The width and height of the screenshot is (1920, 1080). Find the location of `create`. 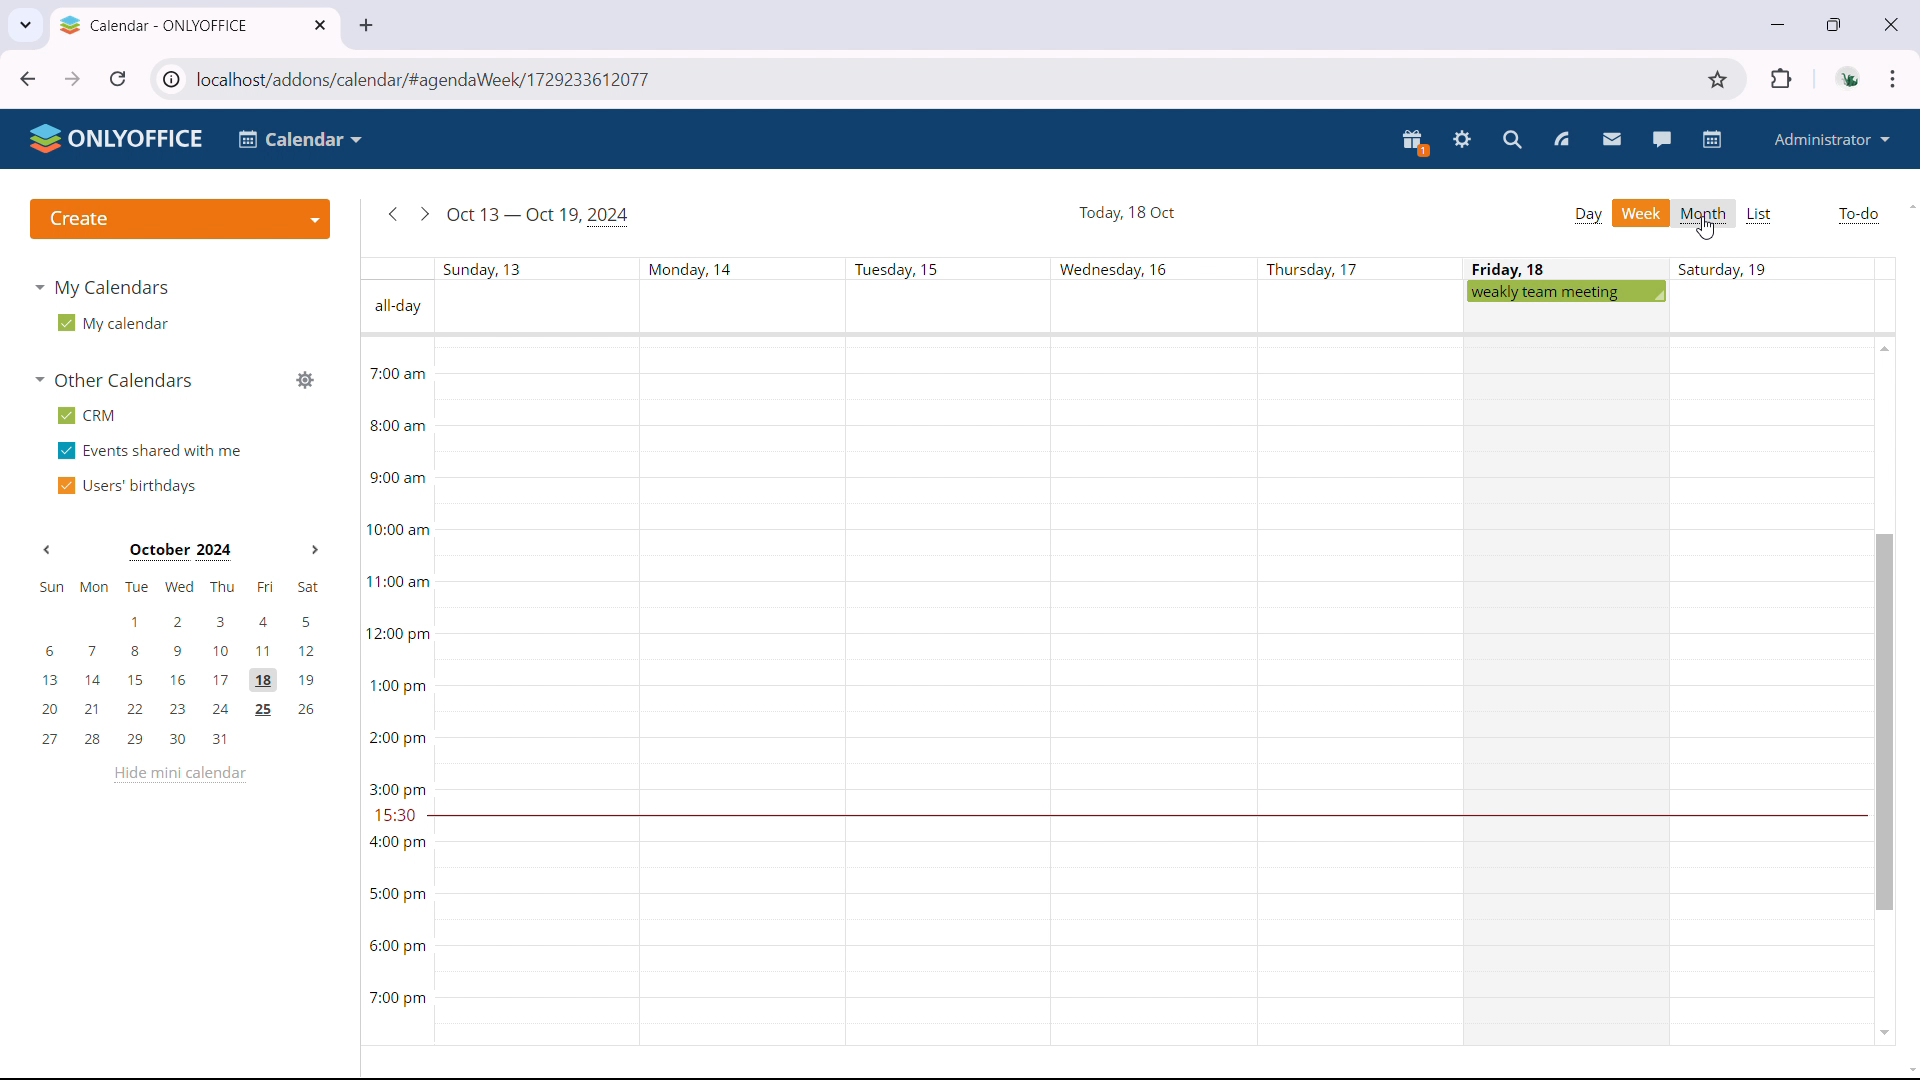

create is located at coordinates (179, 220).